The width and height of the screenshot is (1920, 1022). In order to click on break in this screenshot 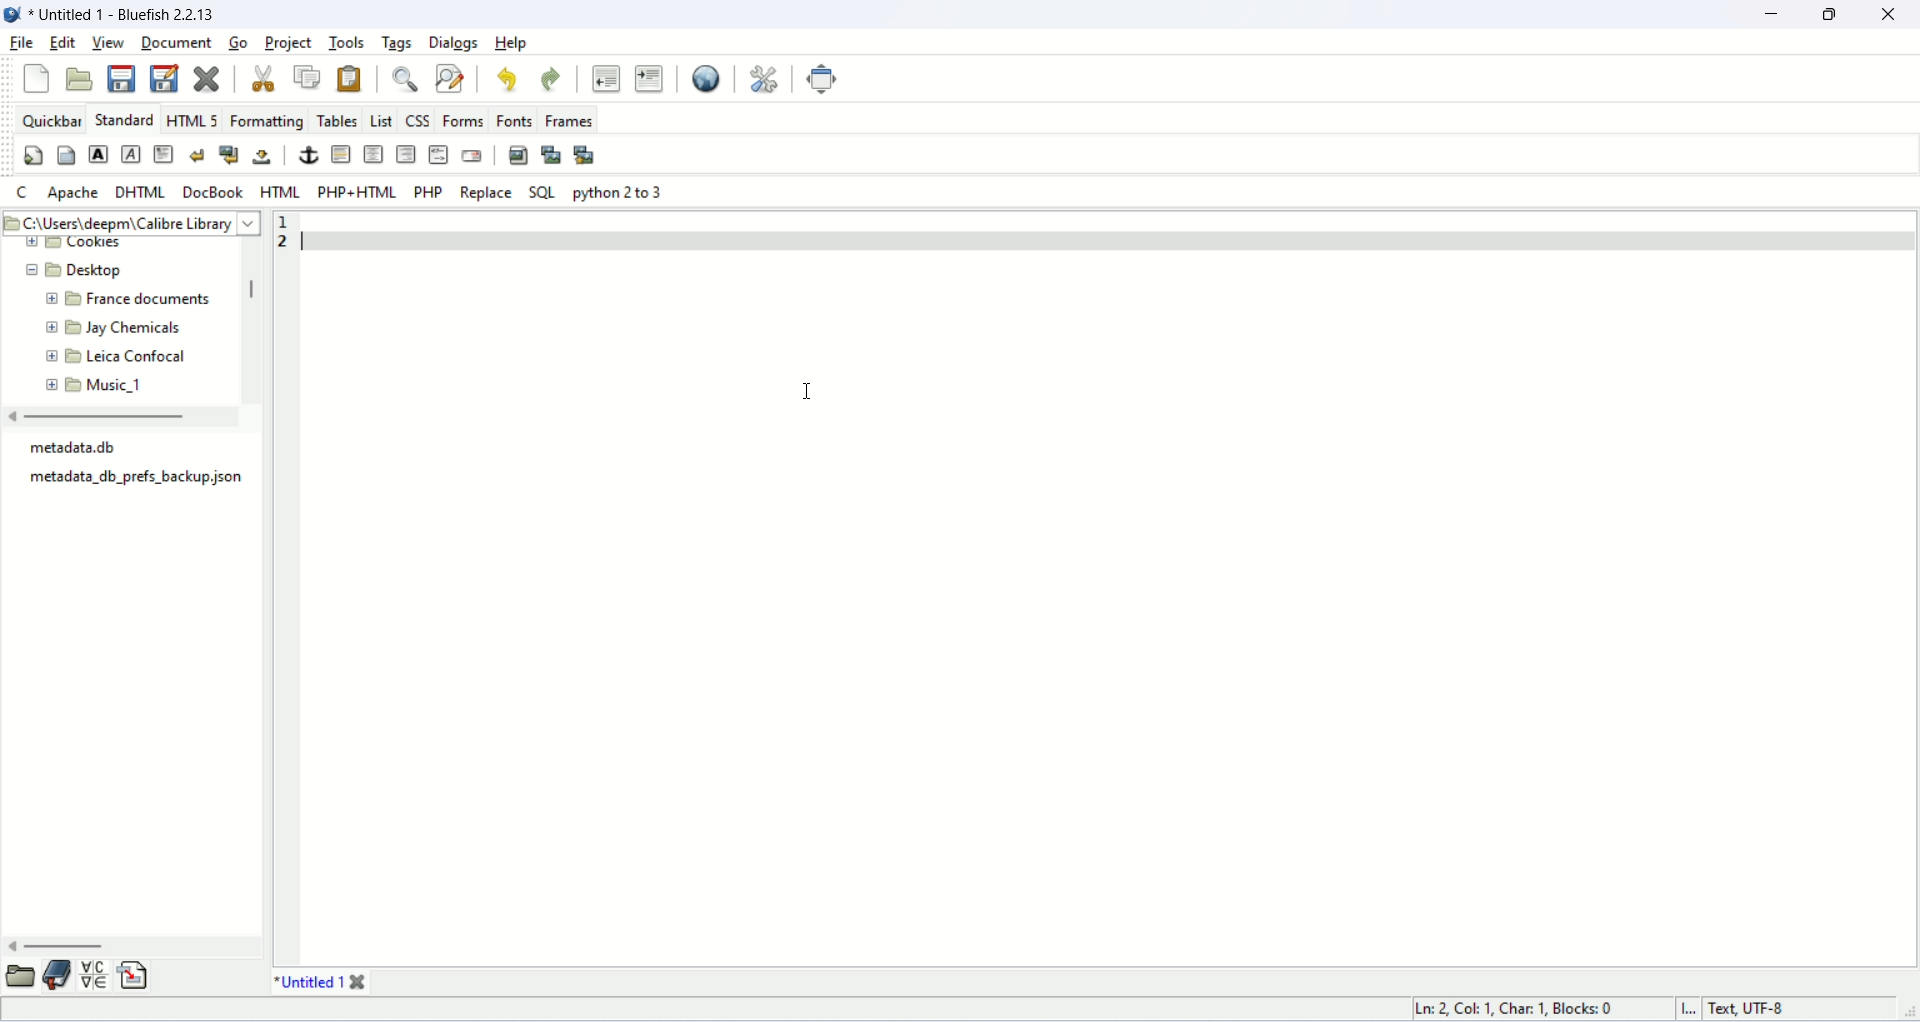, I will do `click(195, 155)`.